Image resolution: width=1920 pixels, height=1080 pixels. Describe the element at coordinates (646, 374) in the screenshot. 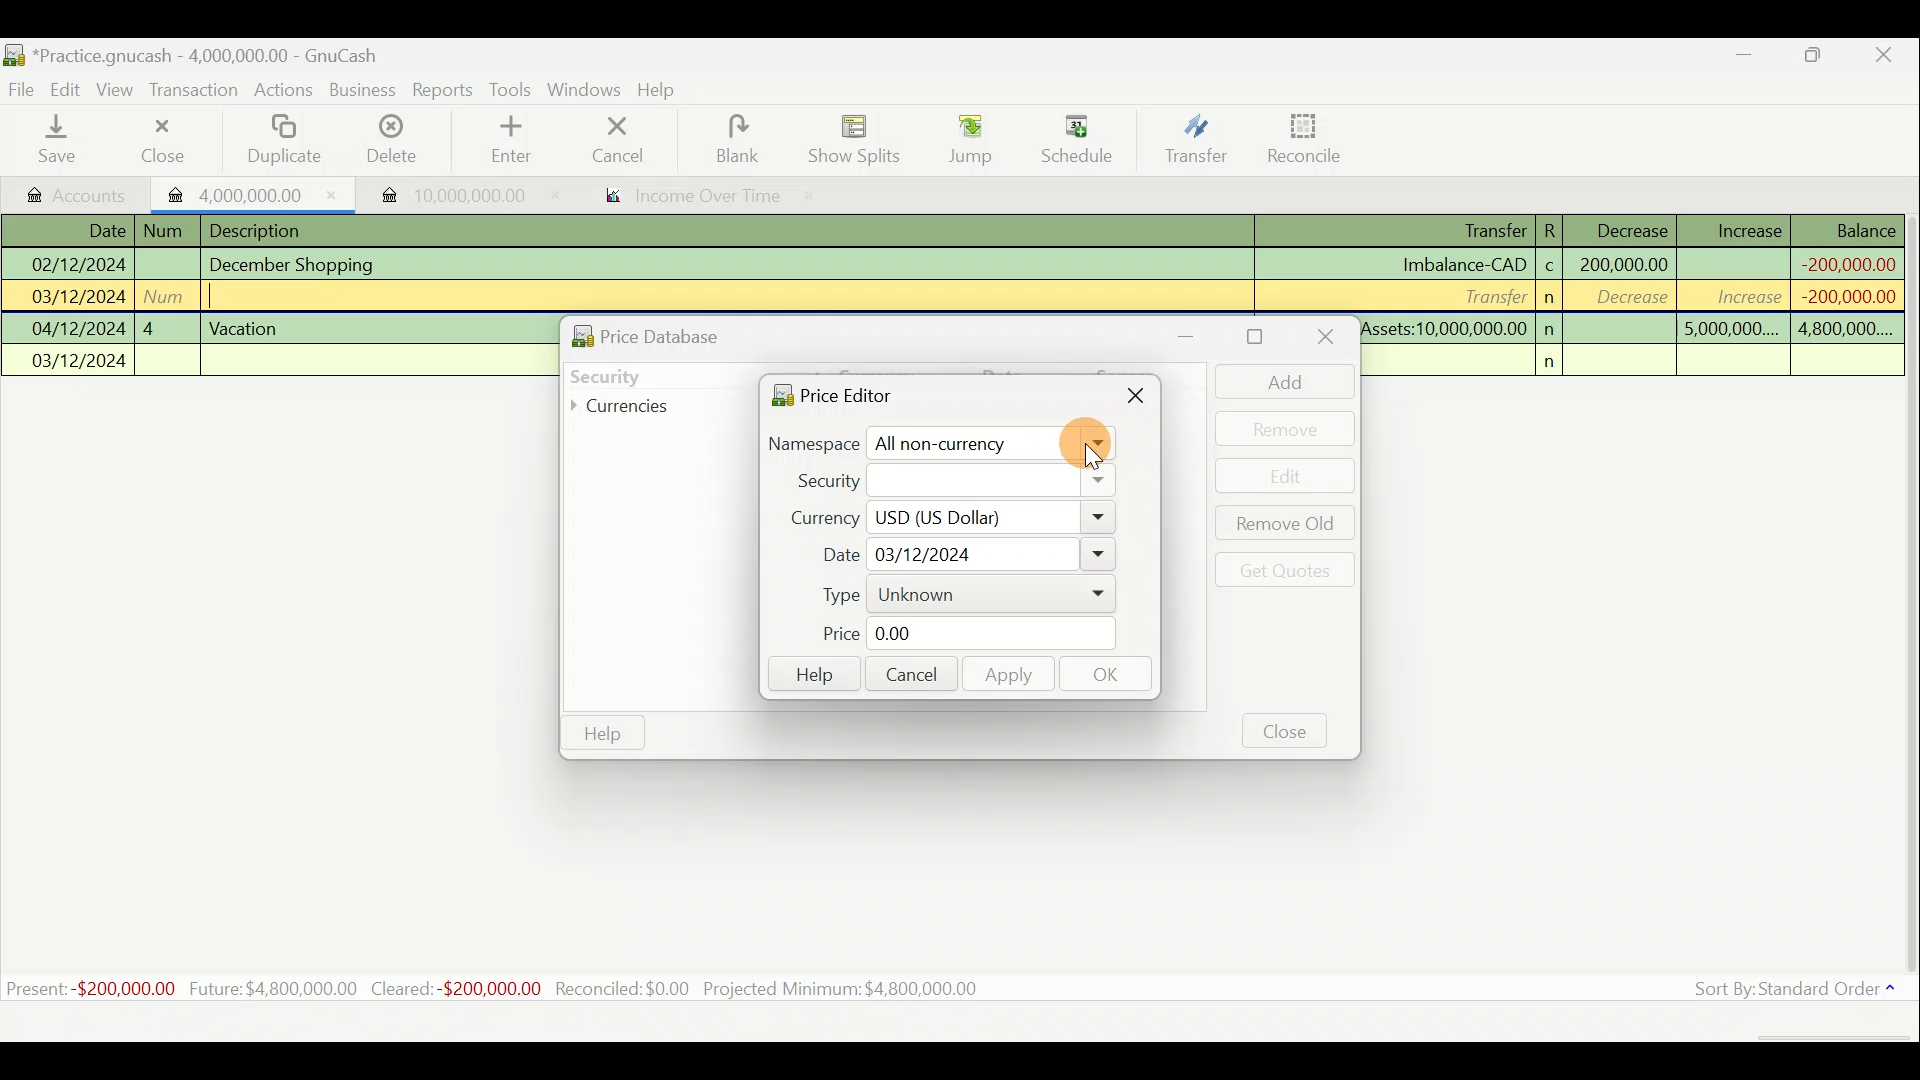

I see `Security` at that location.